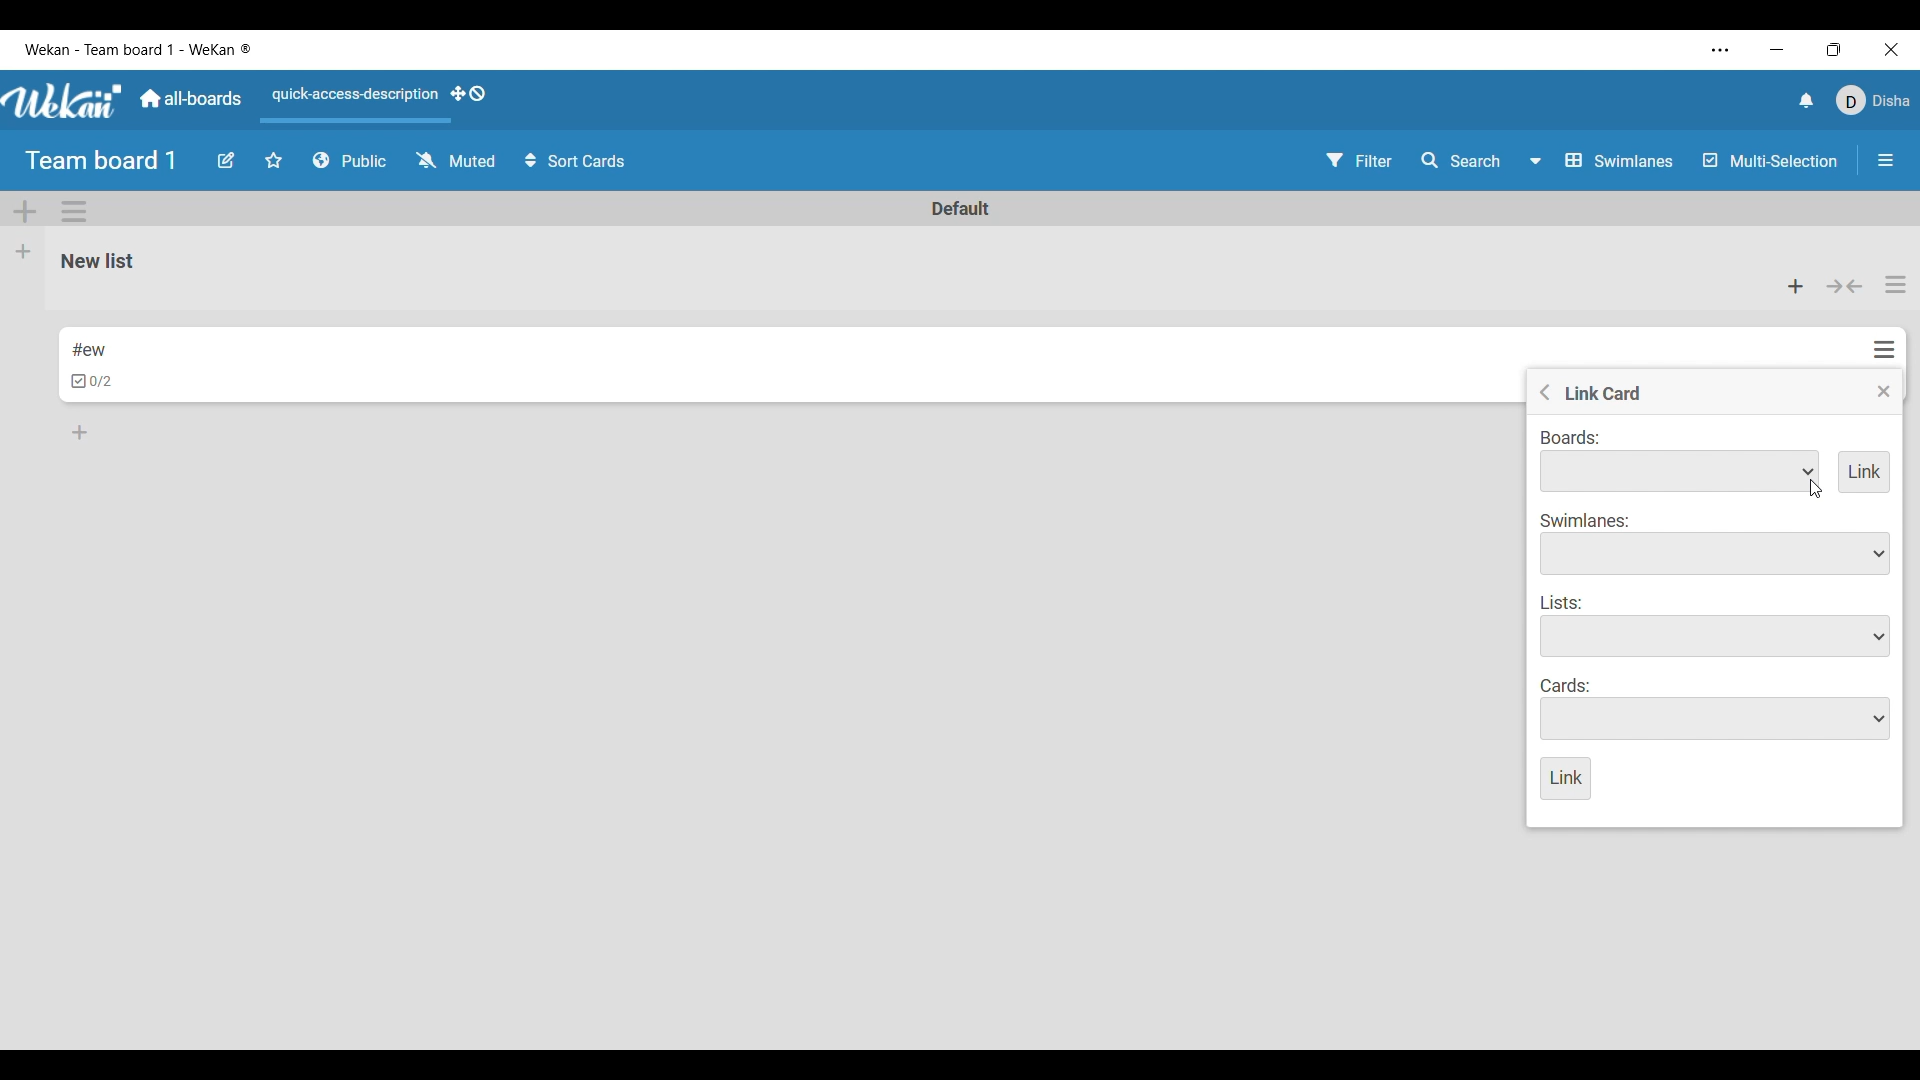 The height and width of the screenshot is (1080, 1920). What do you see at coordinates (73, 211) in the screenshot?
I see `Swimlane action` at bounding box center [73, 211].